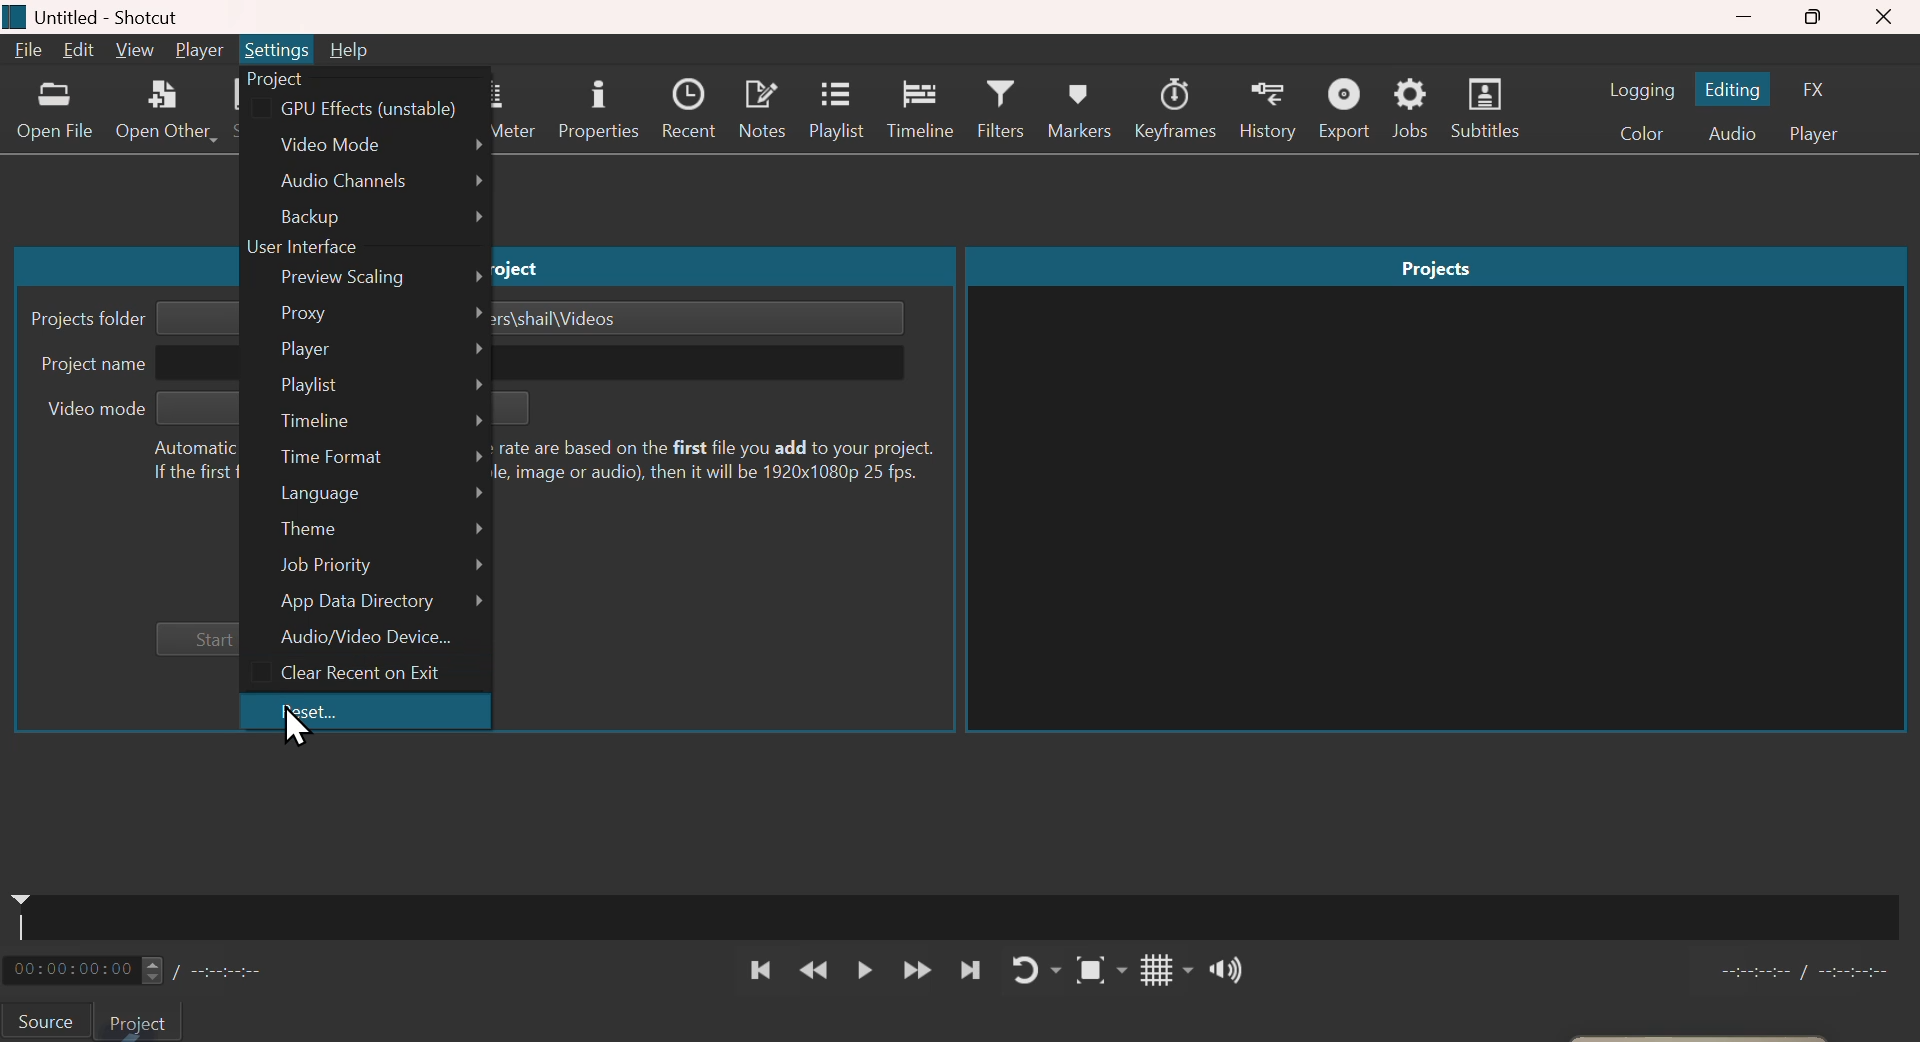 The height and width of the screenshot is (1042, 1920). What do you see at coordinates (275, 80) in the screenshot?
I see `Project` at bounding box center [275, 80].